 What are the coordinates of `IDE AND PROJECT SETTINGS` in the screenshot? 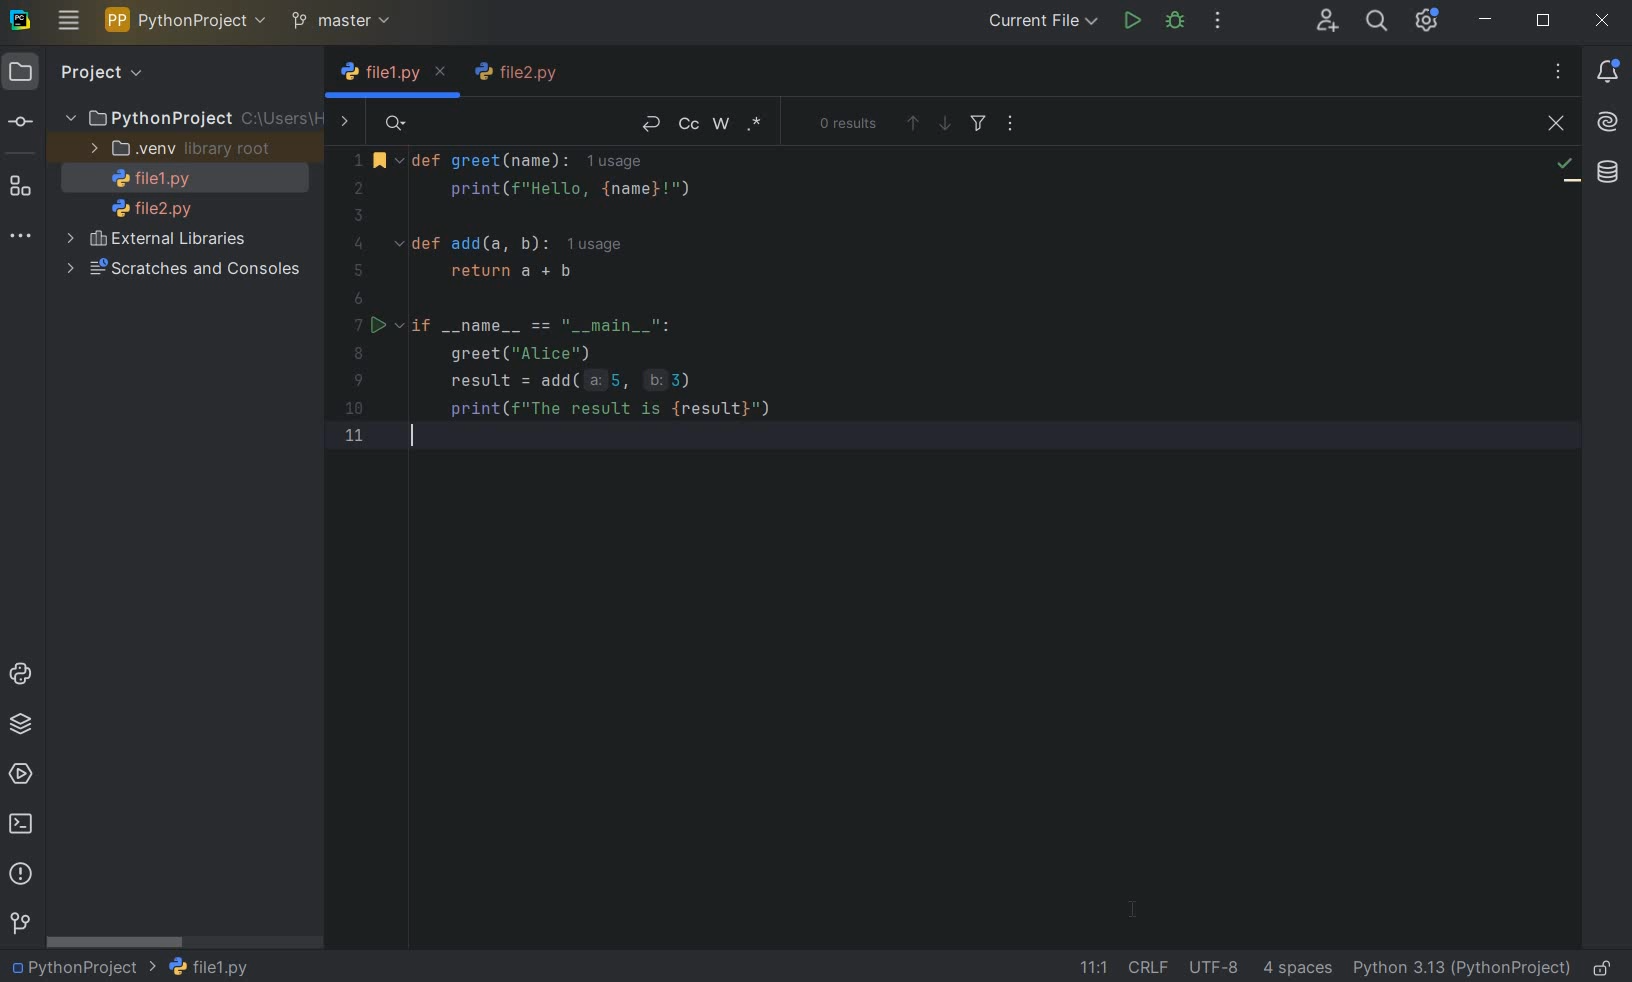 It's located at (1429, 22).